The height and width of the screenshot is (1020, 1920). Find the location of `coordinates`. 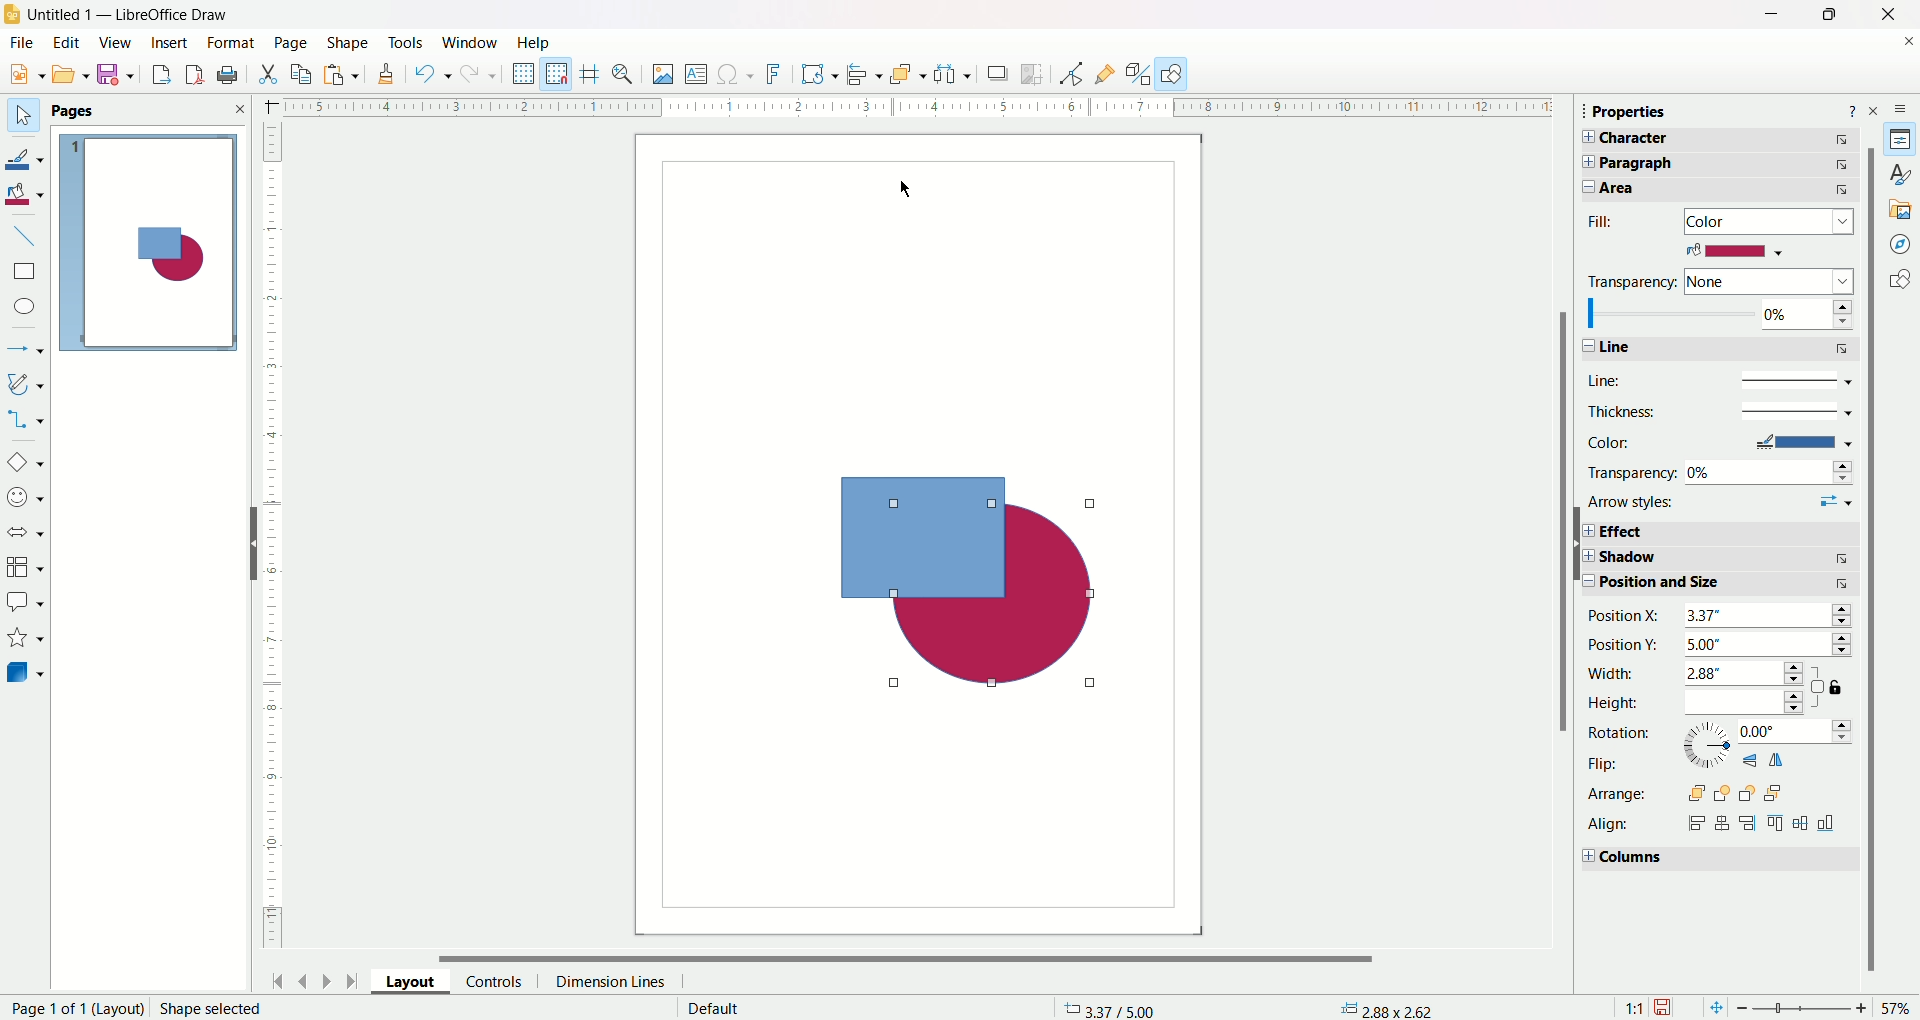

coordinates is located at coordinates (1097, 1003).